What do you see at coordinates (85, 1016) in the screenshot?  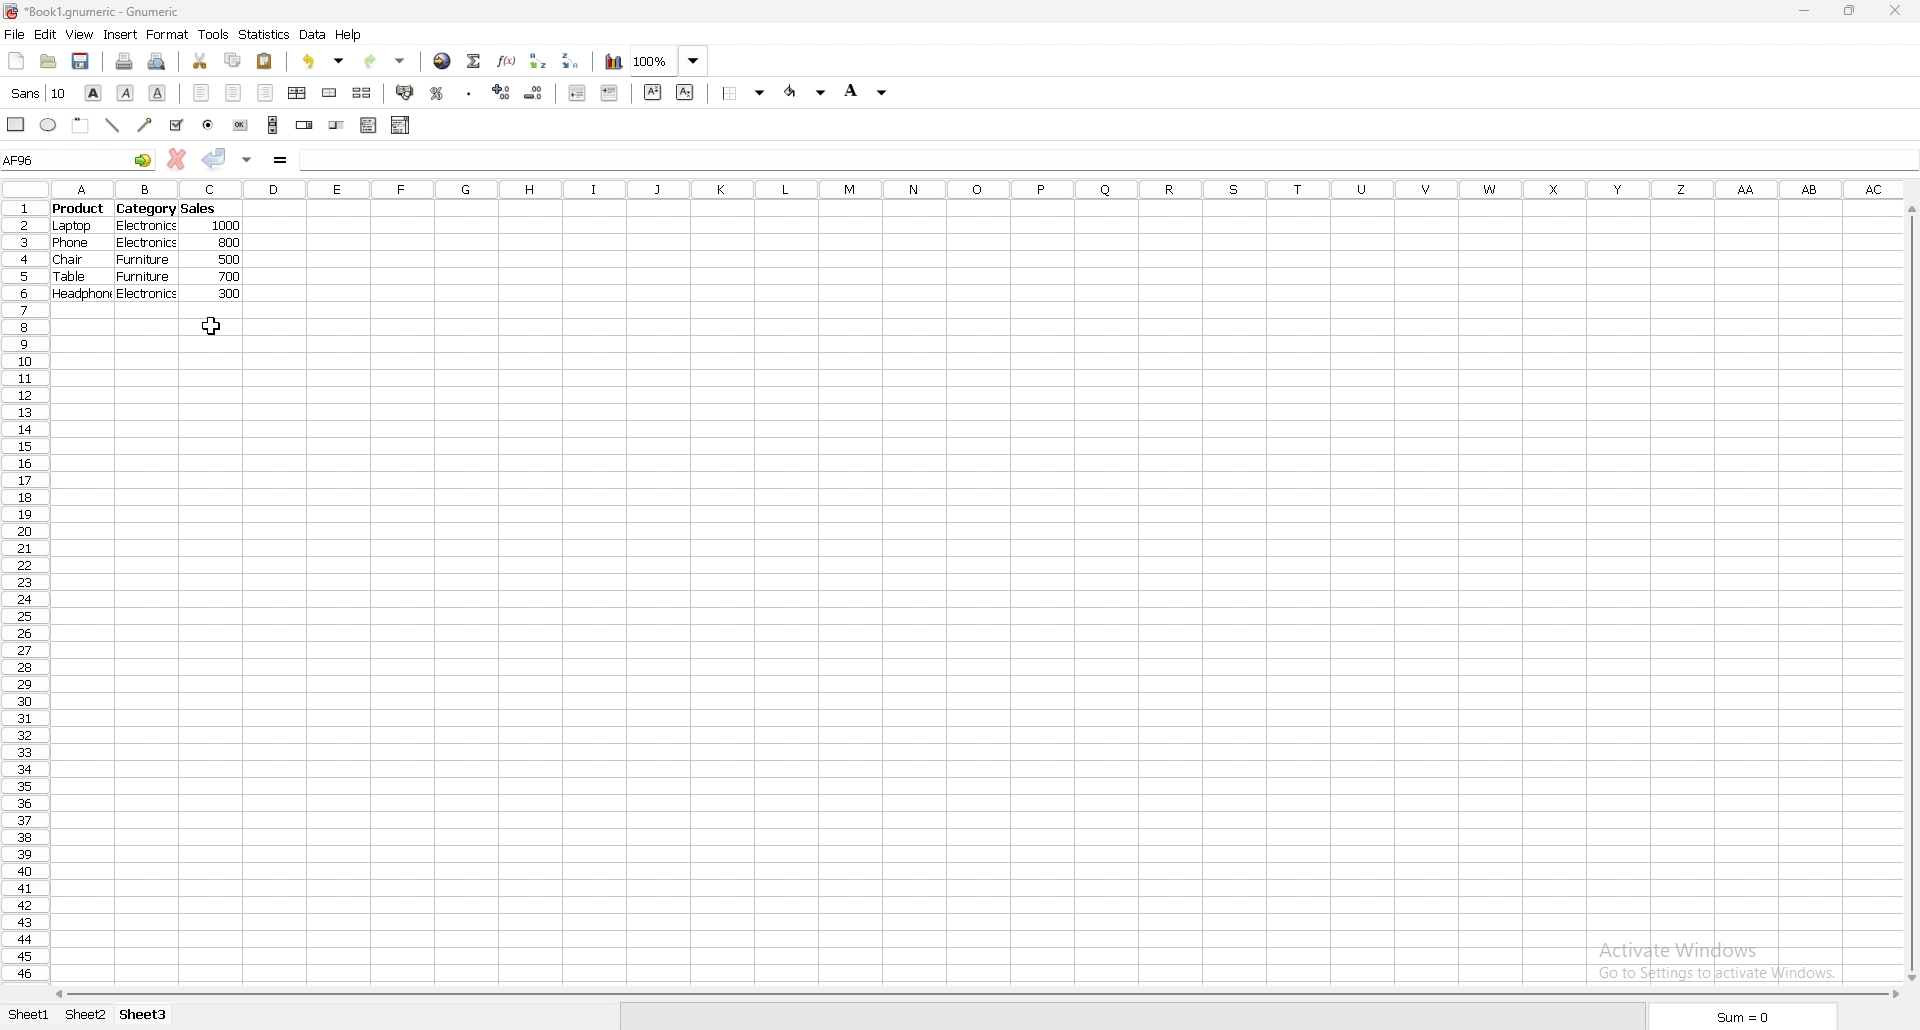 I see `sheet 2` at bounding box center [85, 1016].